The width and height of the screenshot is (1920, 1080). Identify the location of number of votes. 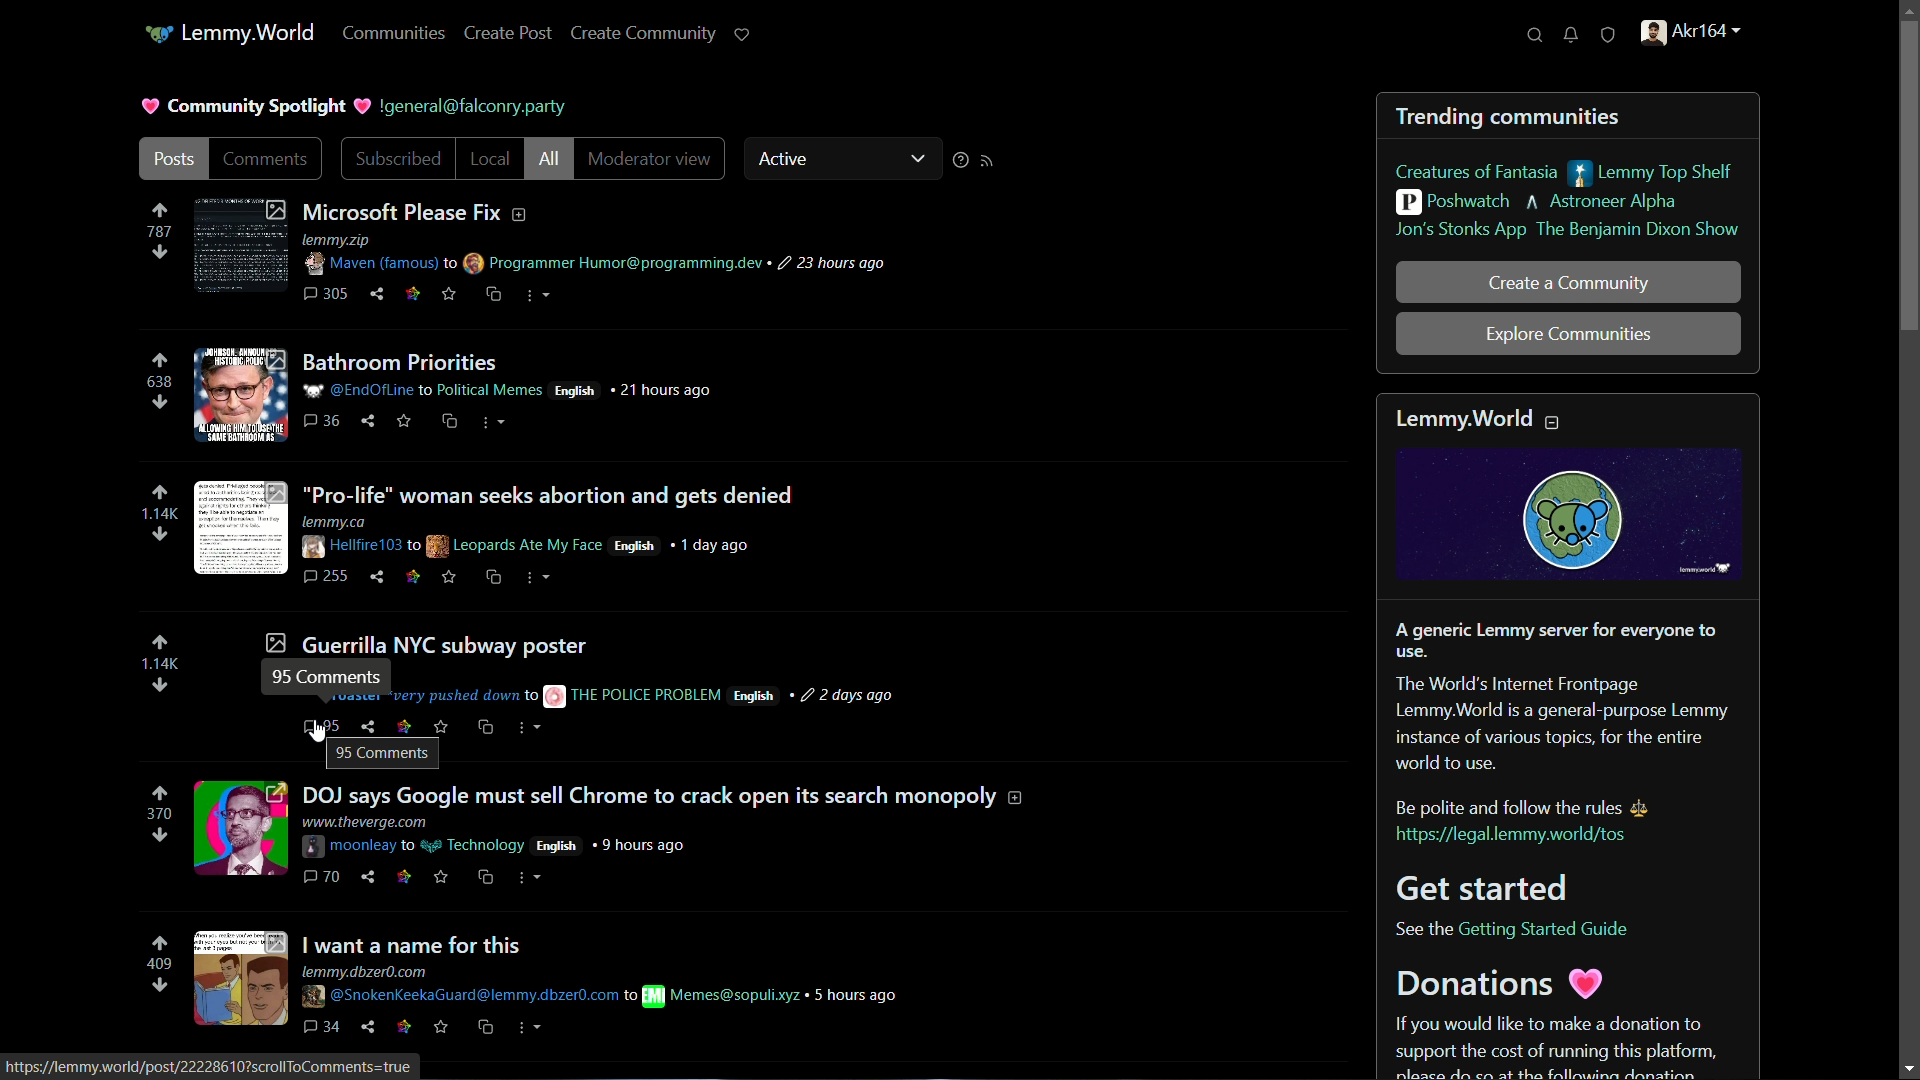
(161, 230).